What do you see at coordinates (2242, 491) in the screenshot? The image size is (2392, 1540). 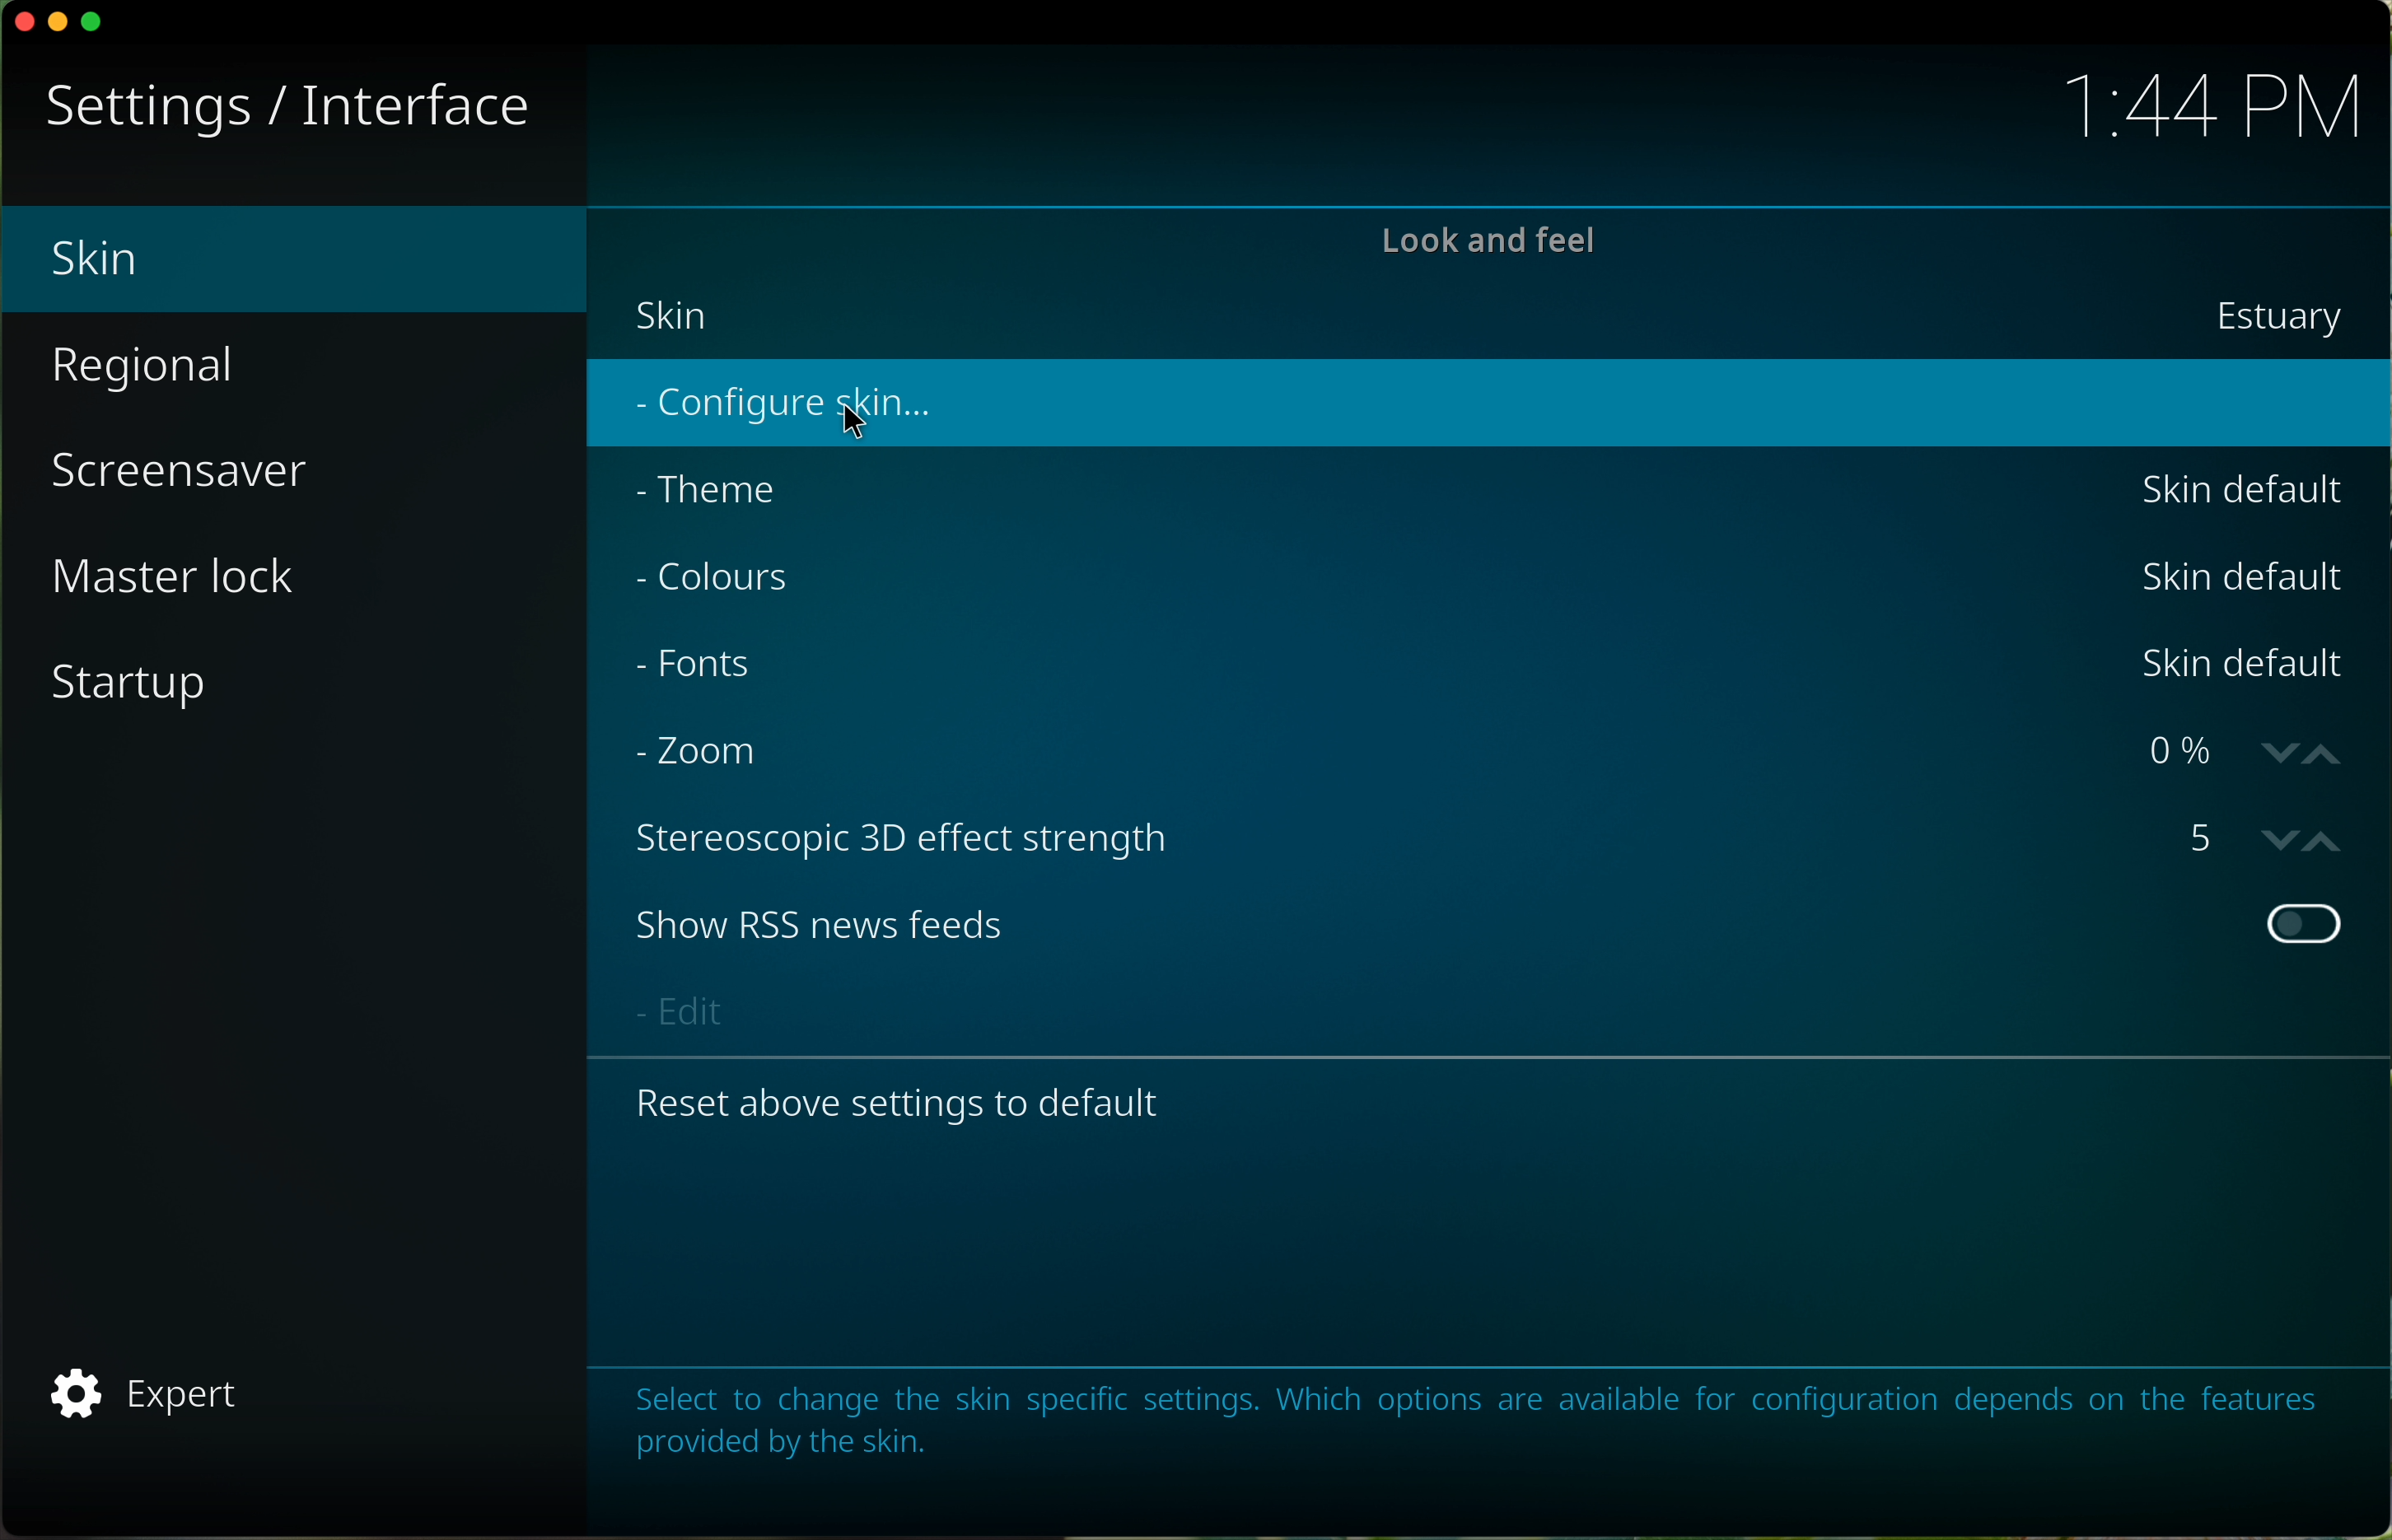 I see `skin default` at bounding box center [2242, 491].